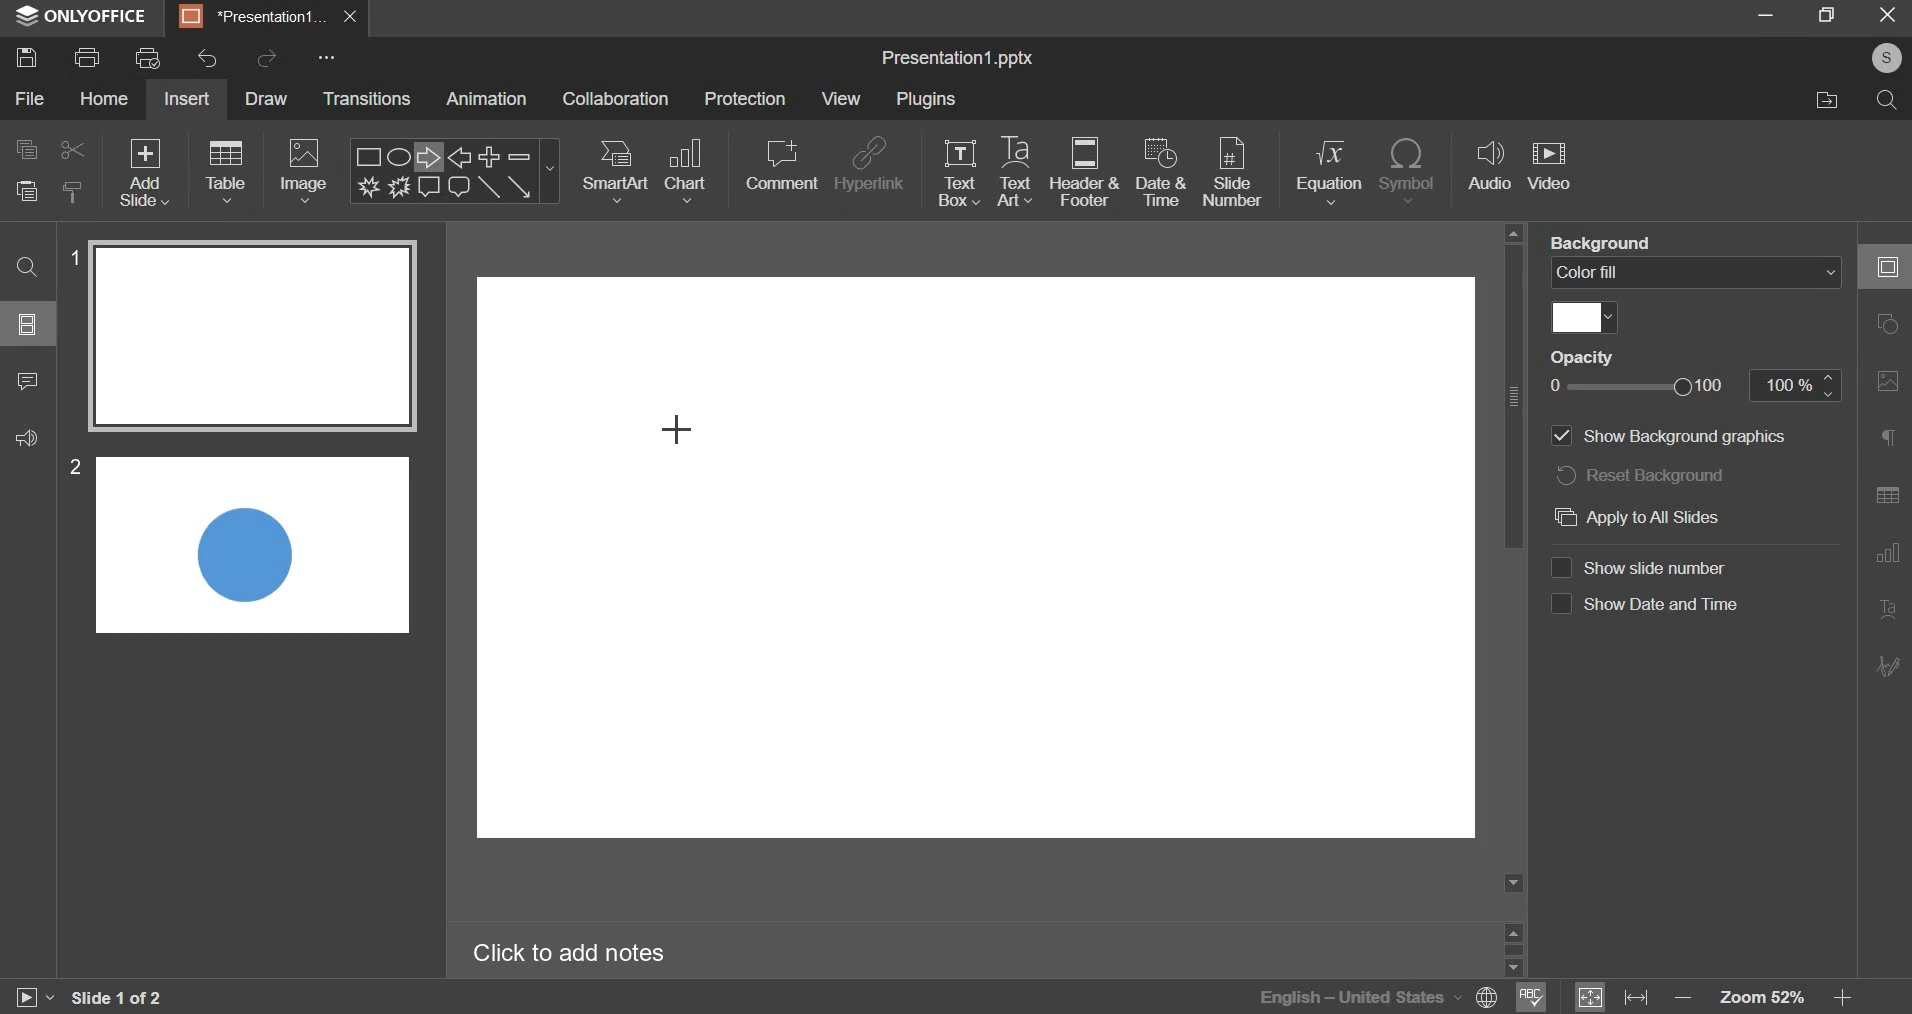 The width and height of the screenshot is (1912, 1014). Describe the element at coordinates (267, 16) in the screenshot. I see `presentation` at that location.